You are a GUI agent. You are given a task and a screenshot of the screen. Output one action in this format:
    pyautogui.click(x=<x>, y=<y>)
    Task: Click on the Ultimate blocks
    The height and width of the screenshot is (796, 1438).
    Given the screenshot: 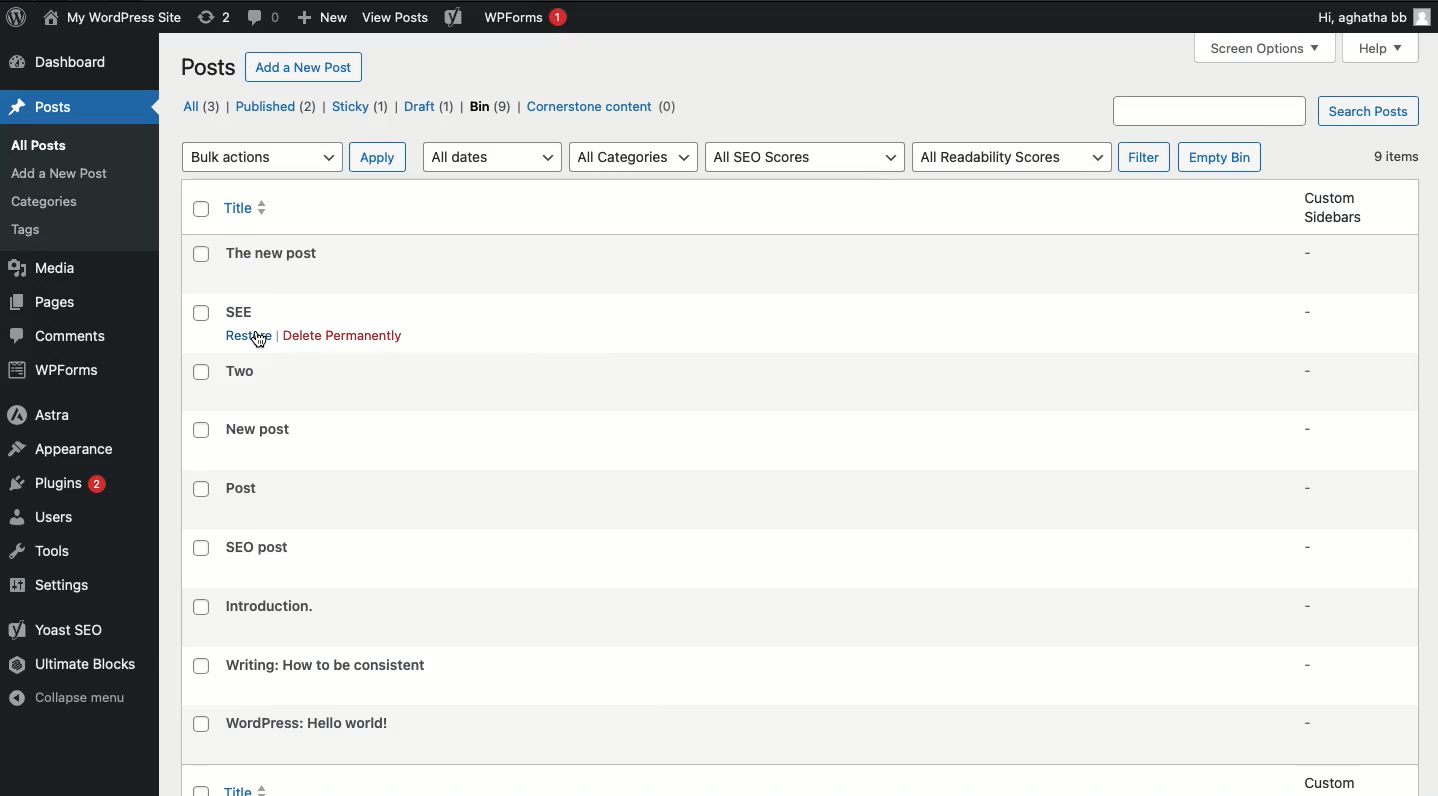 What is the action you would take?
    pyautogui.click(x=73, y=665)
    